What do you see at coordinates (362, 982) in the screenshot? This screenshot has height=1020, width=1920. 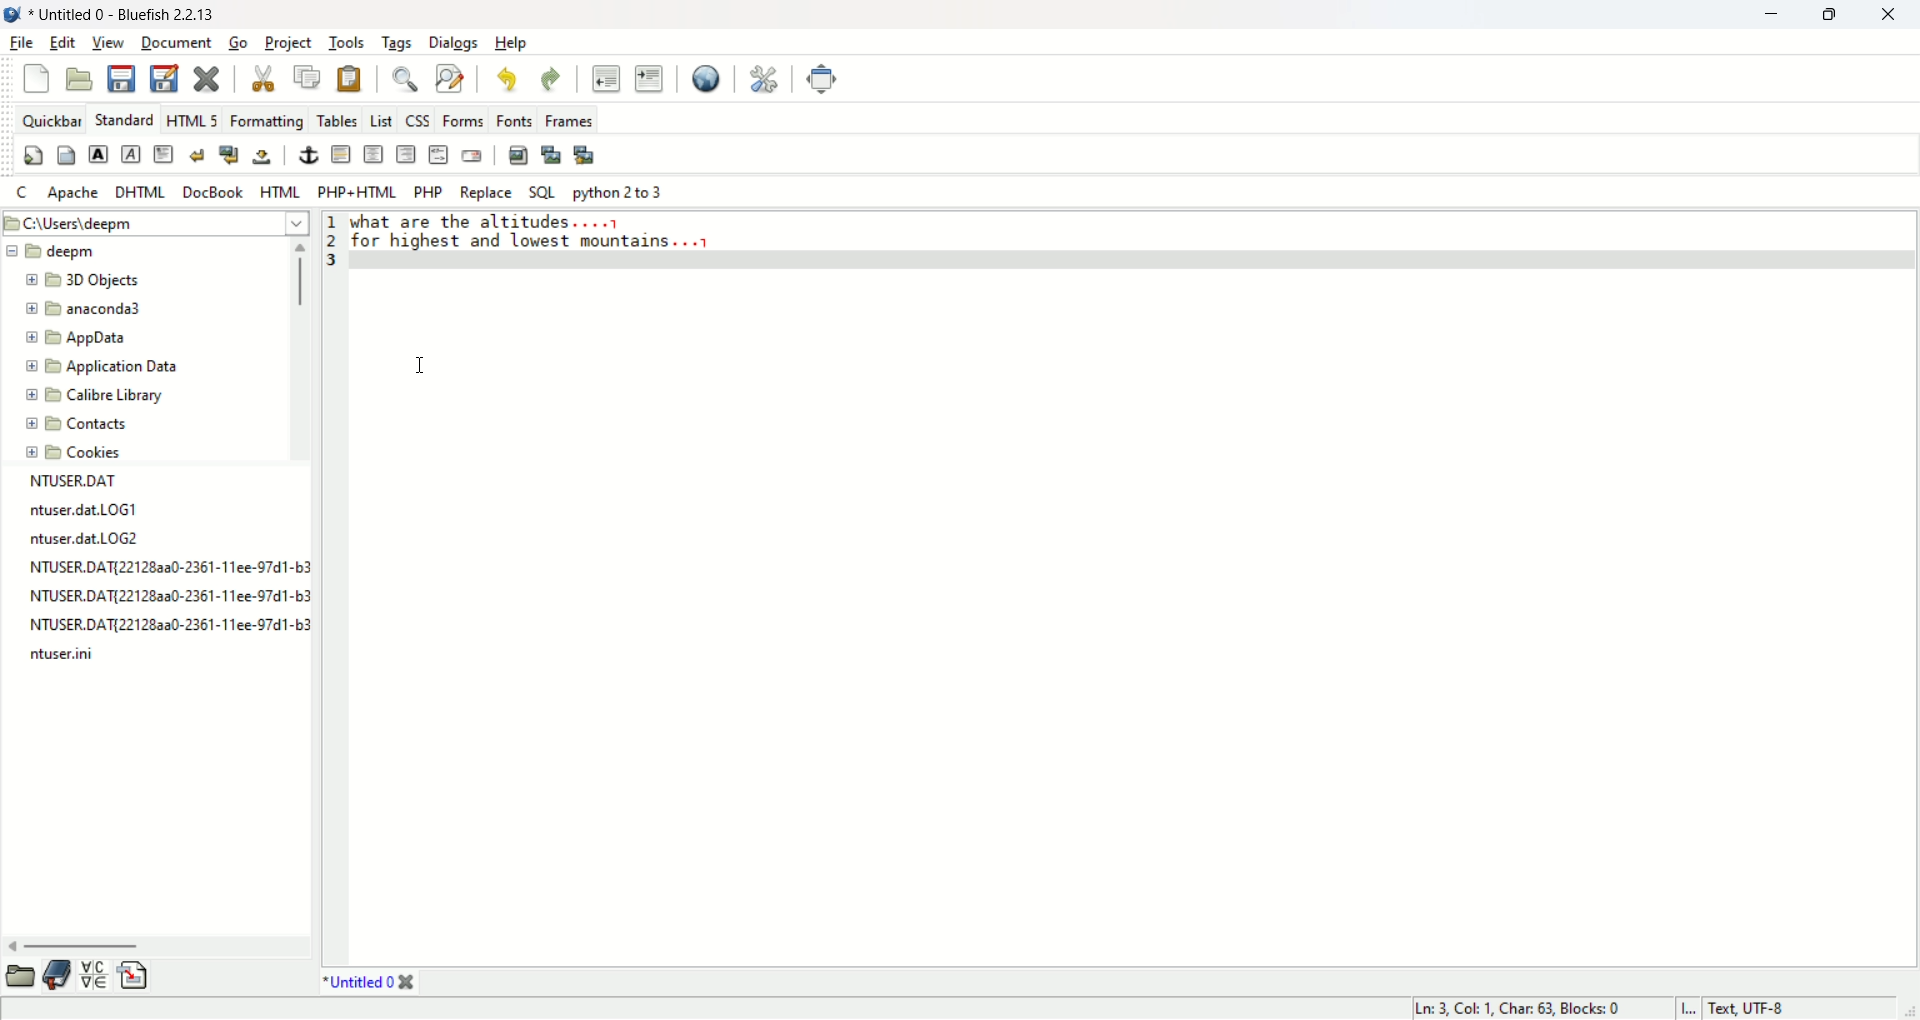 I see `title` at bounding box center [362, 982].